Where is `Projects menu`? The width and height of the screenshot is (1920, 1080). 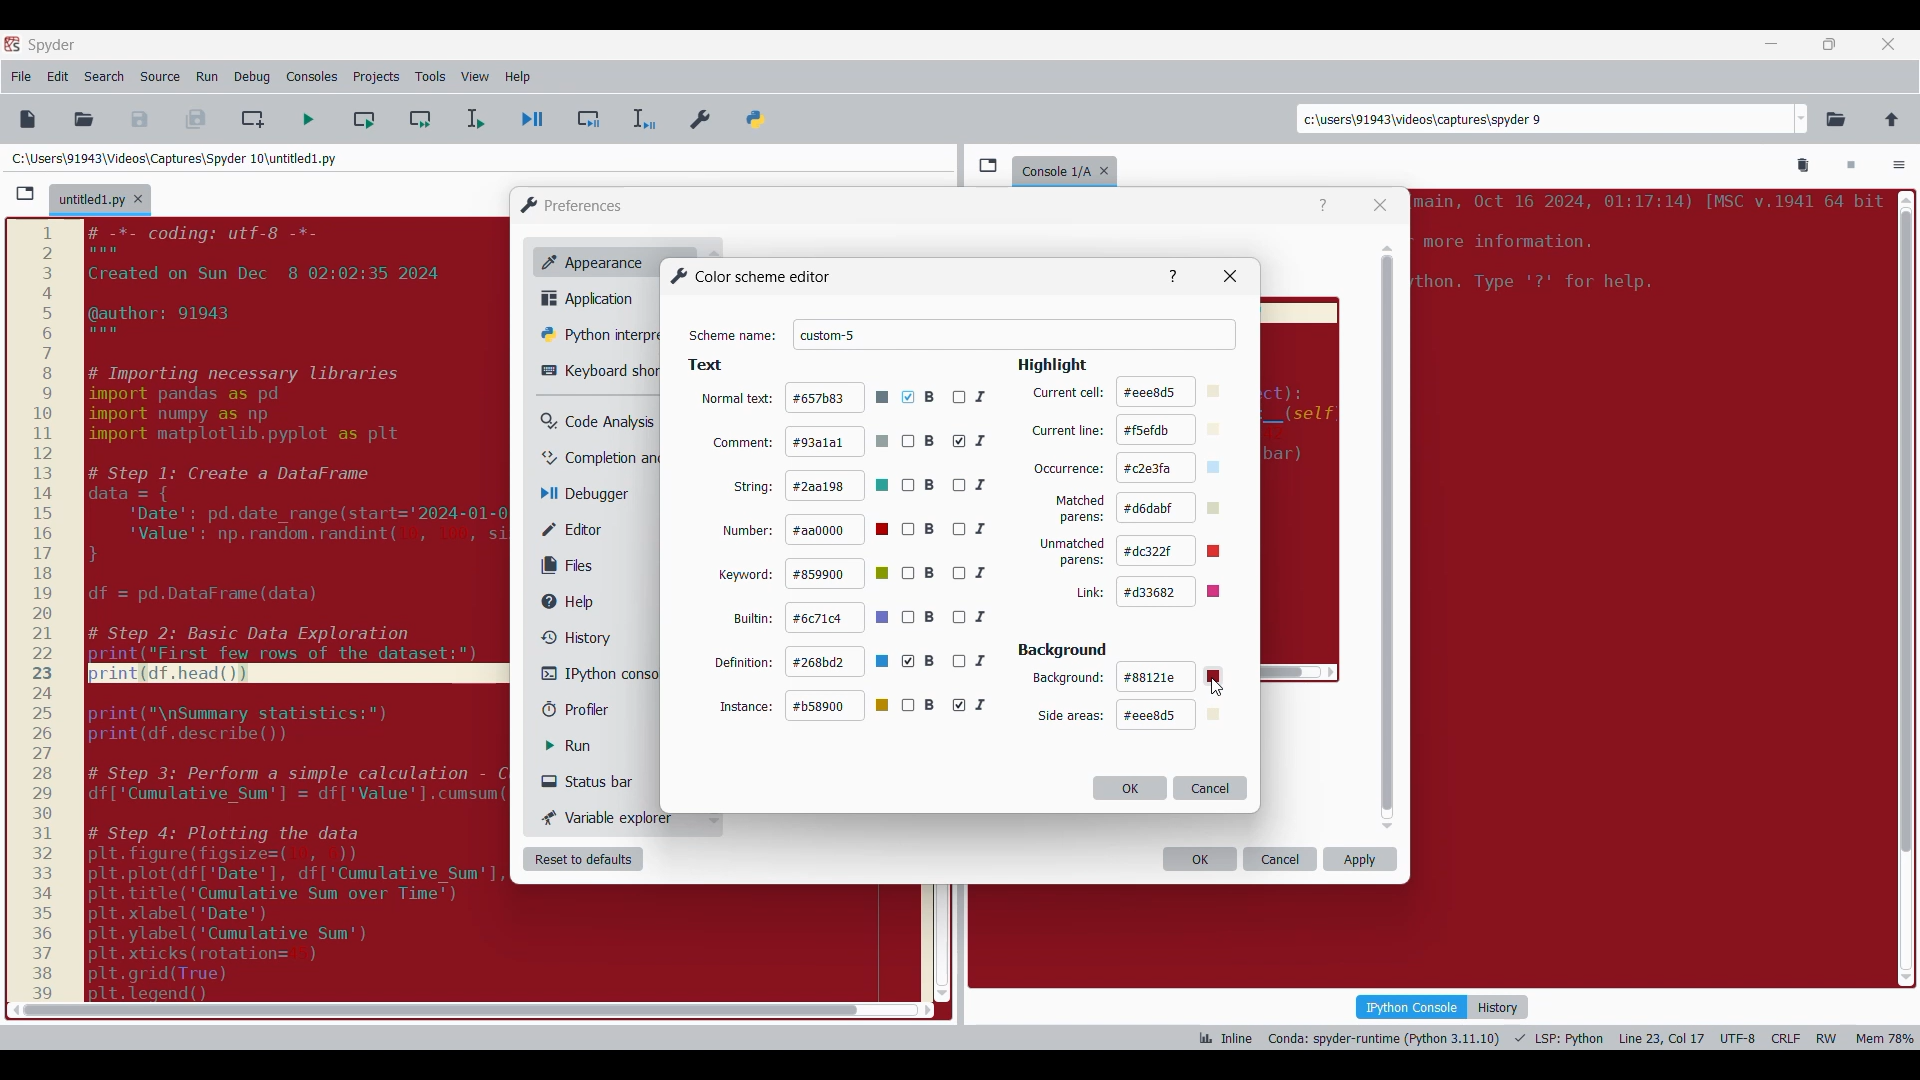 Projects menu is located at coordinates (376, 76).